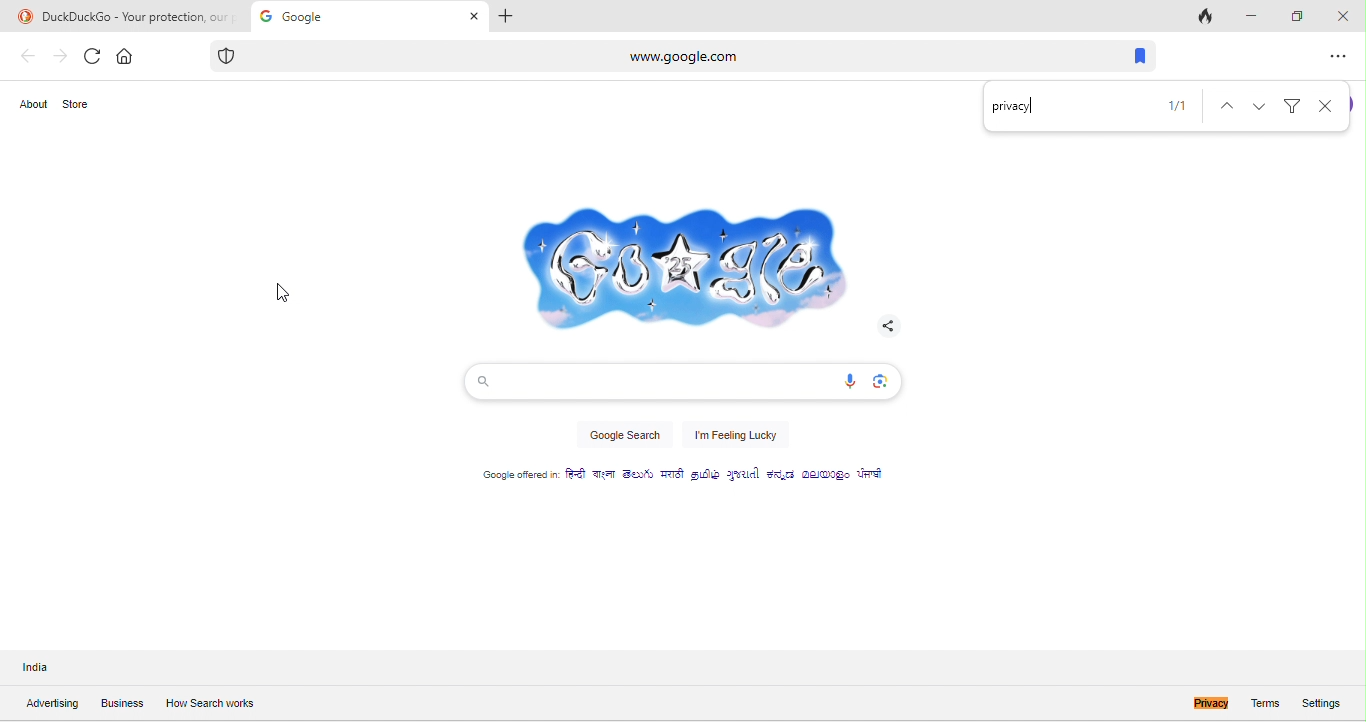 This screenshot has height=722, width=1366. Describe the element at coordinates (122, 705) in the screenshot. I see `business` at that location.